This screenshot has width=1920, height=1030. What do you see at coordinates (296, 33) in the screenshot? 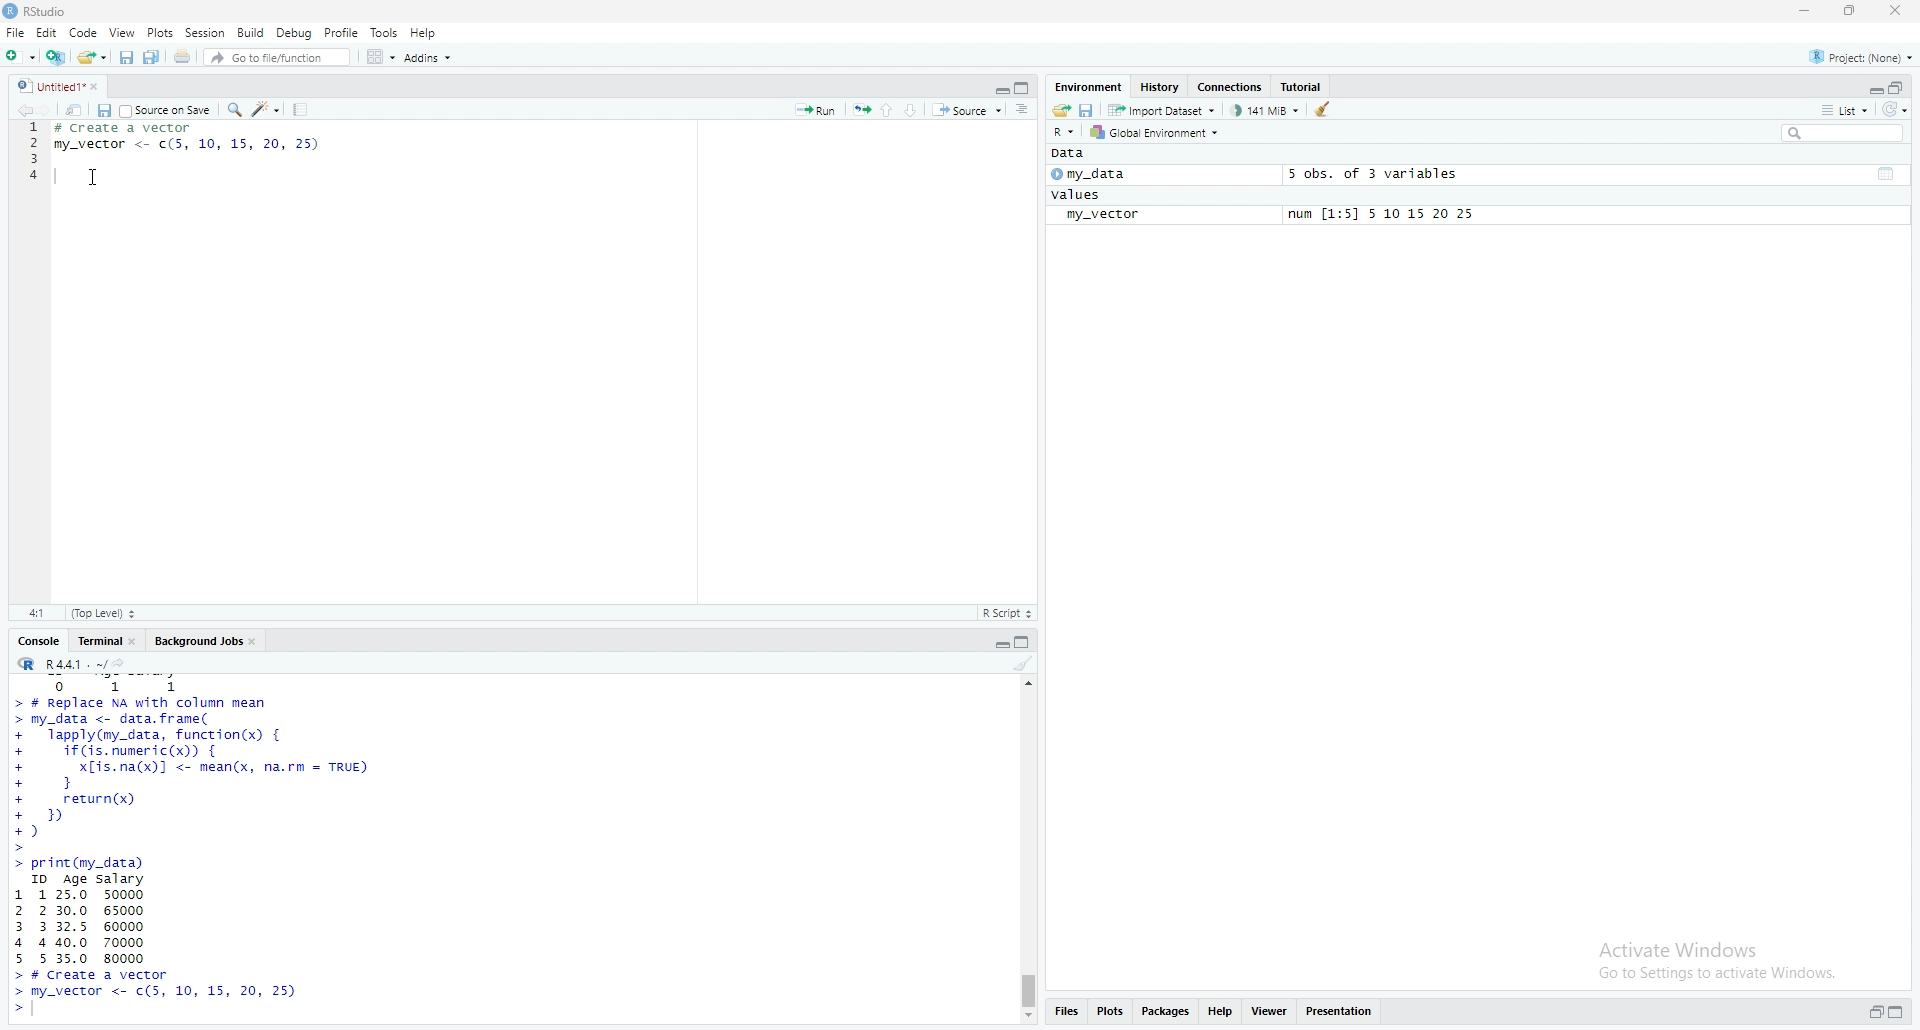
I see `Debug` at bounding box center [296, 33].